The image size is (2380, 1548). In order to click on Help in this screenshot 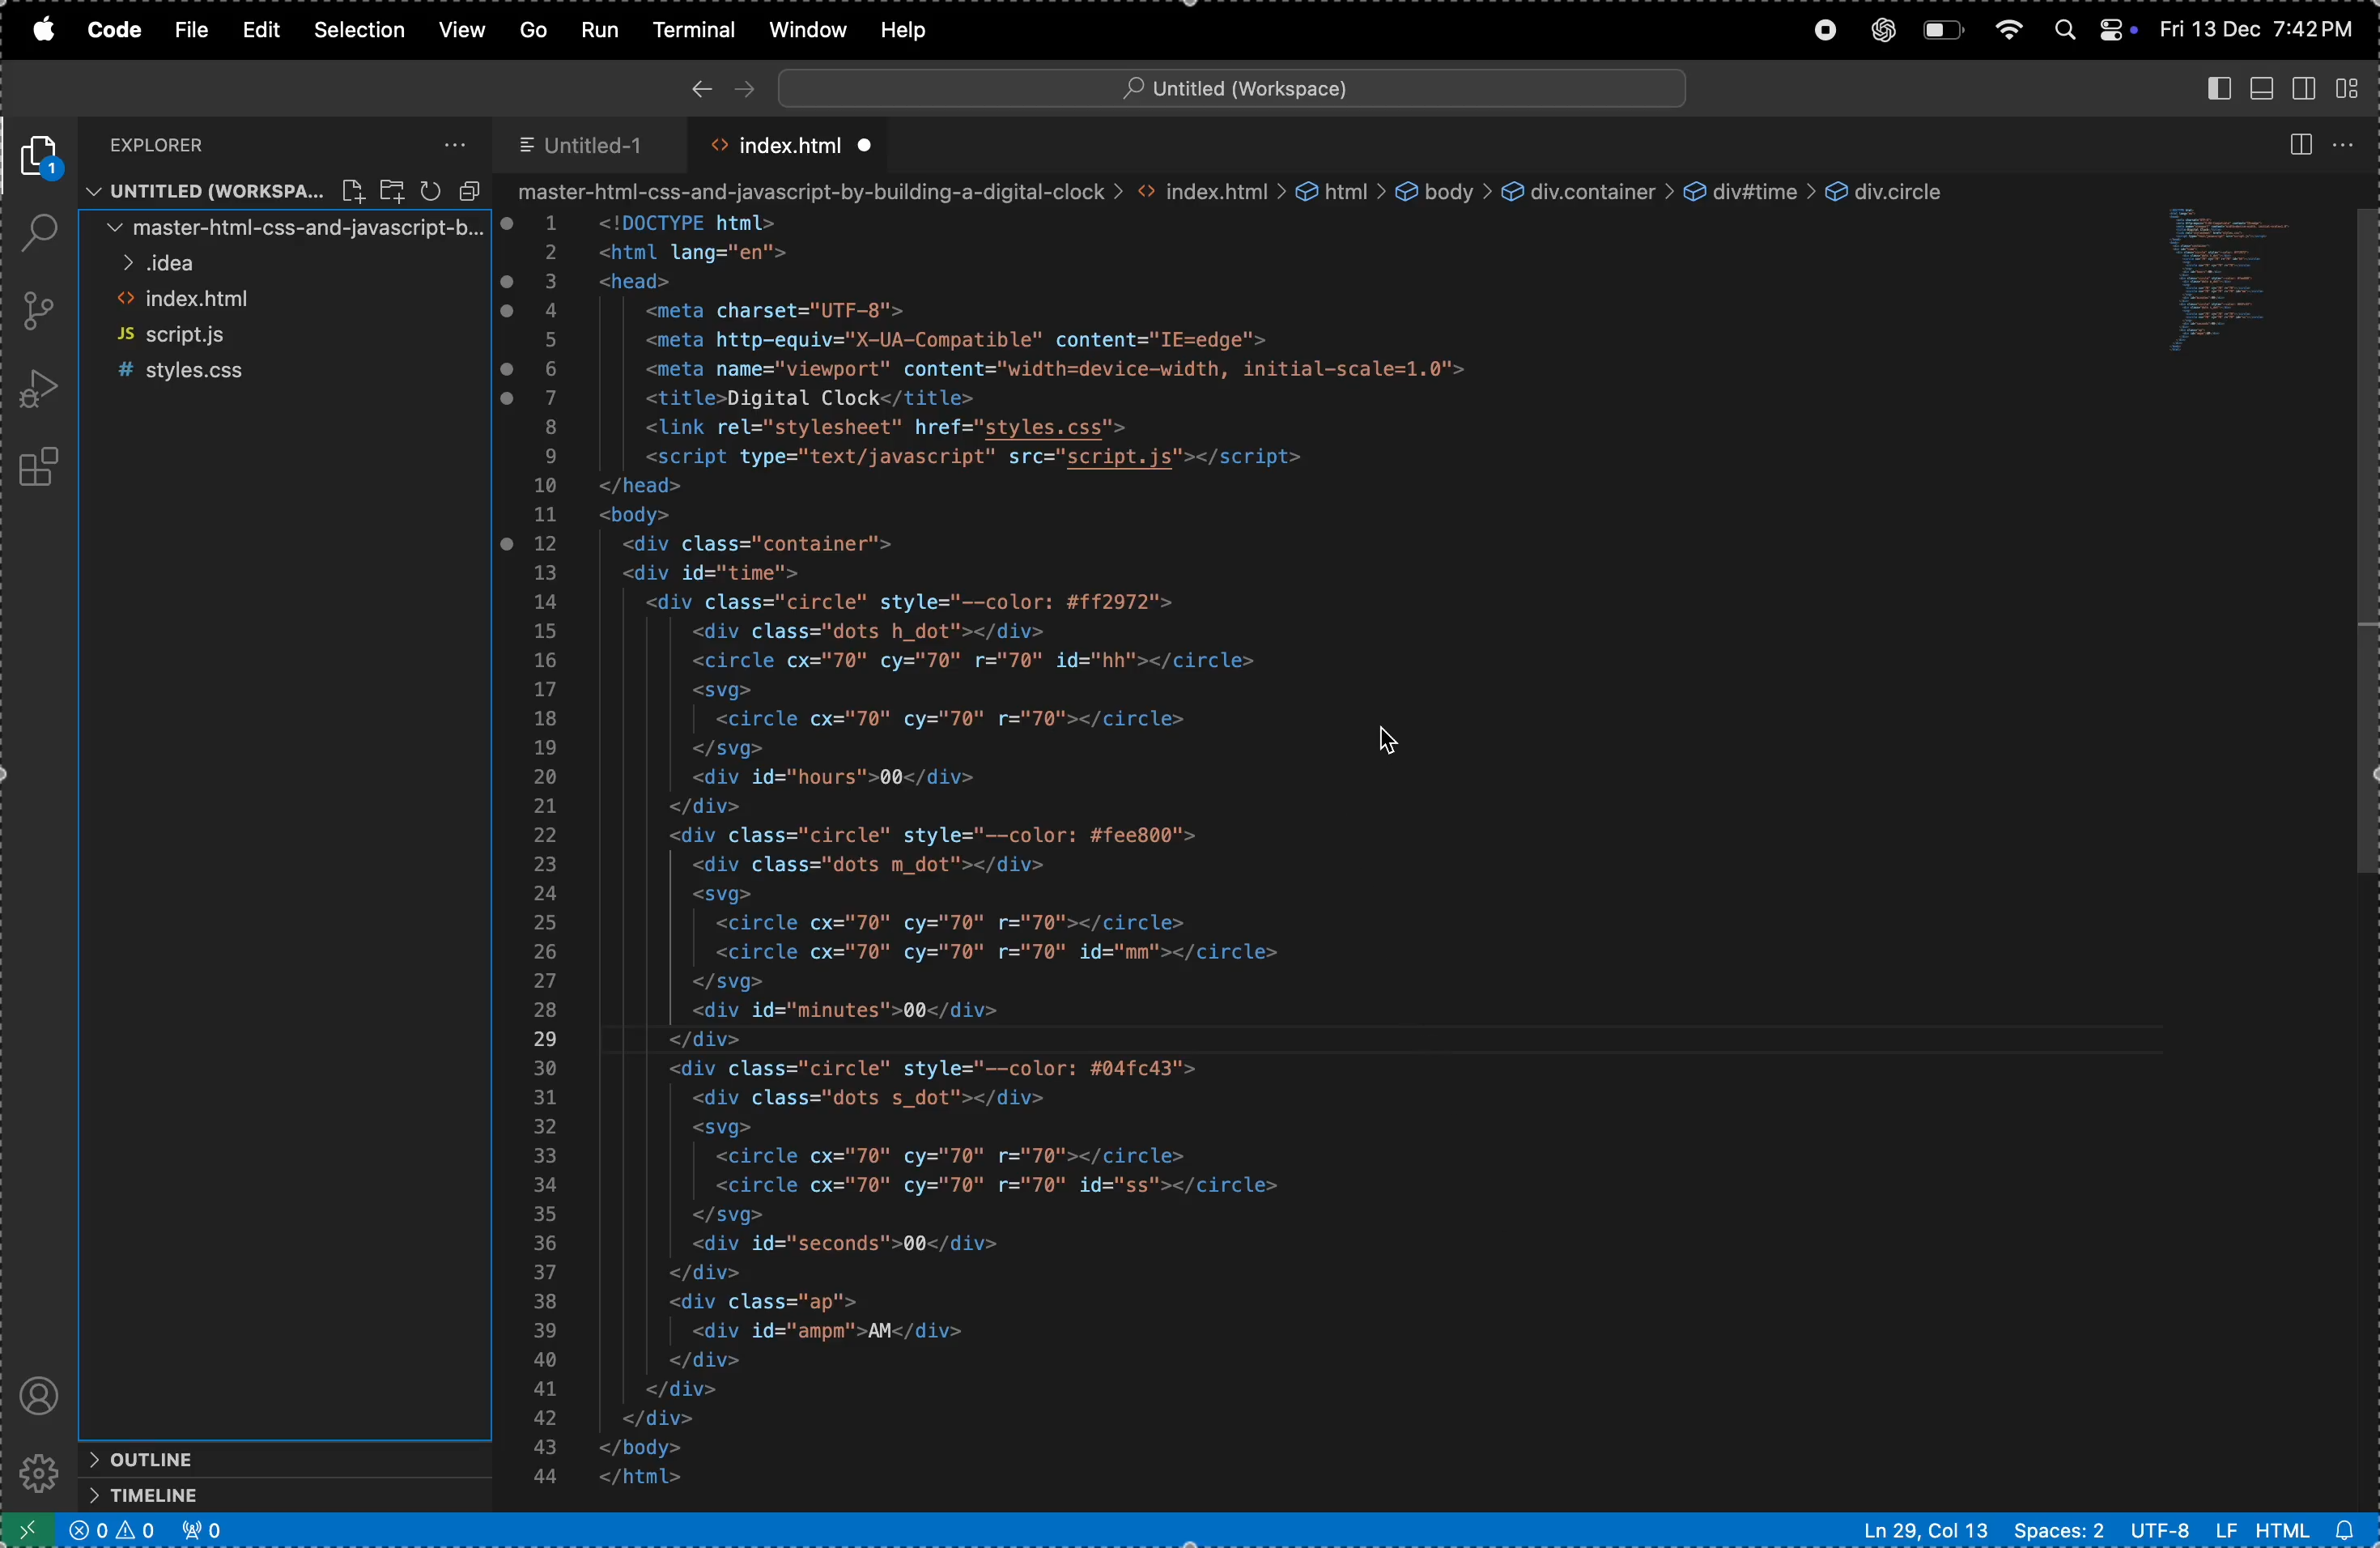, I will do `click(903, 29)`.